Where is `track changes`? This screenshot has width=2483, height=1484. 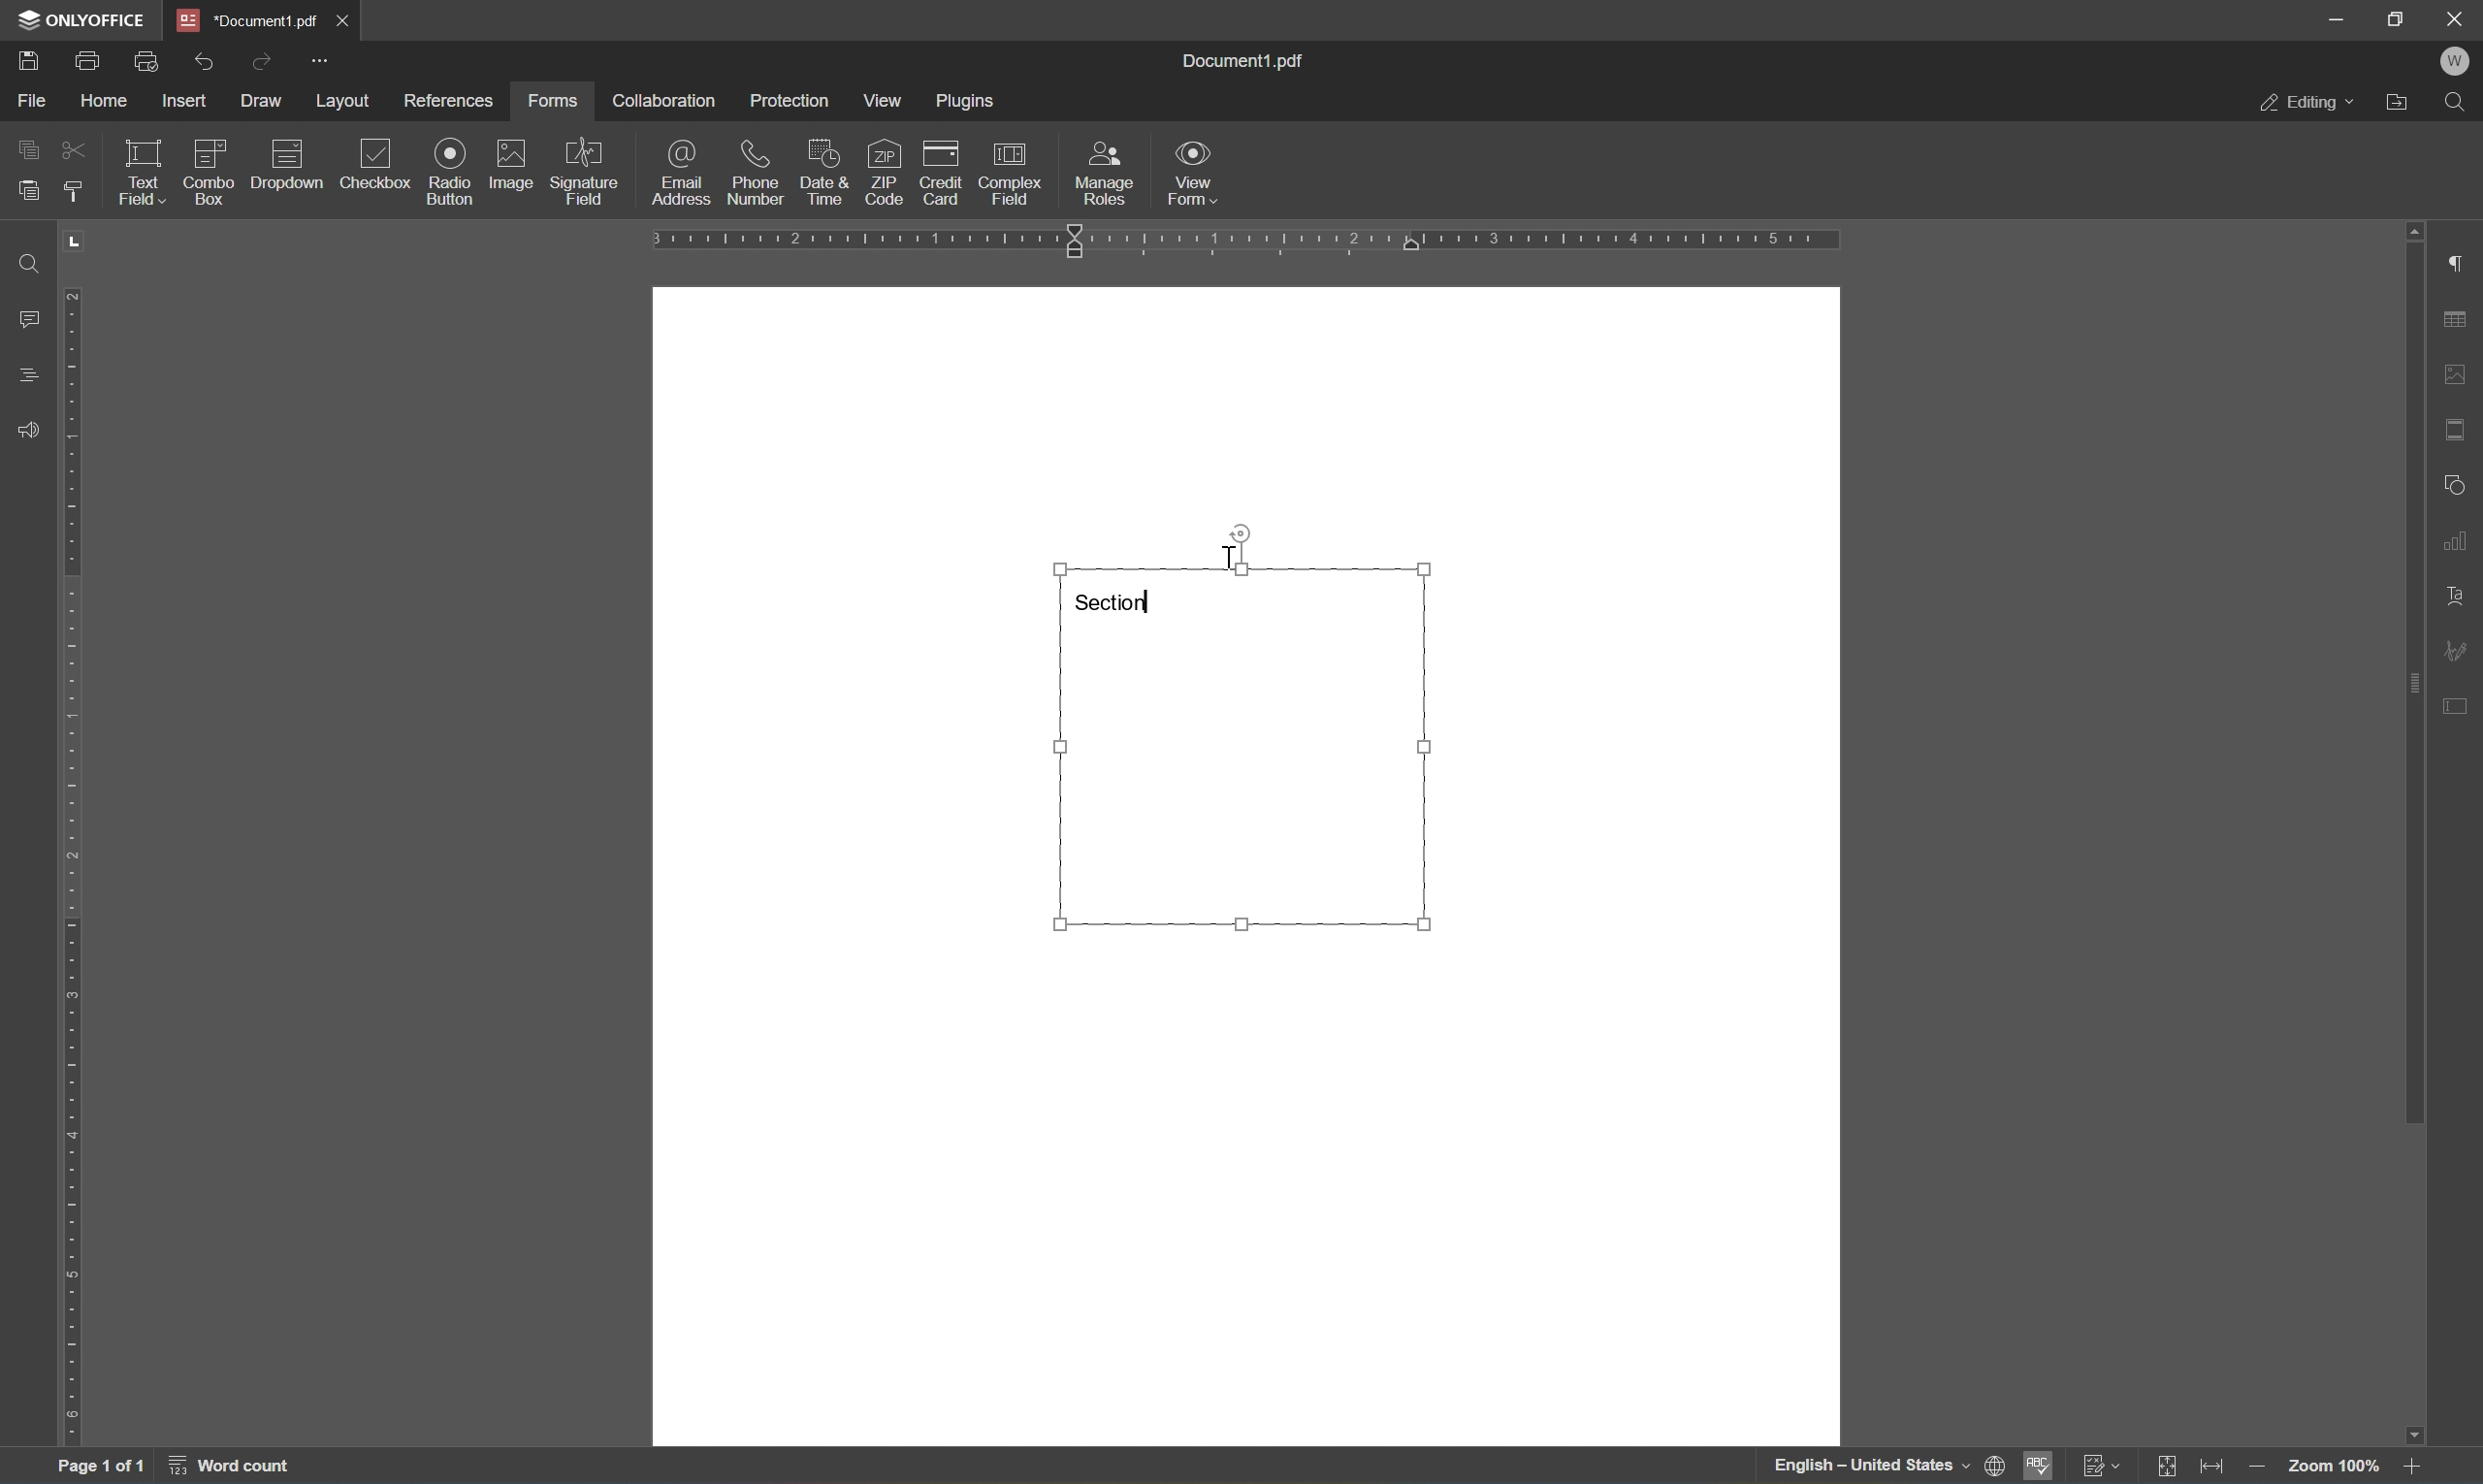 track changes is located at coordinates (2105, 1466).